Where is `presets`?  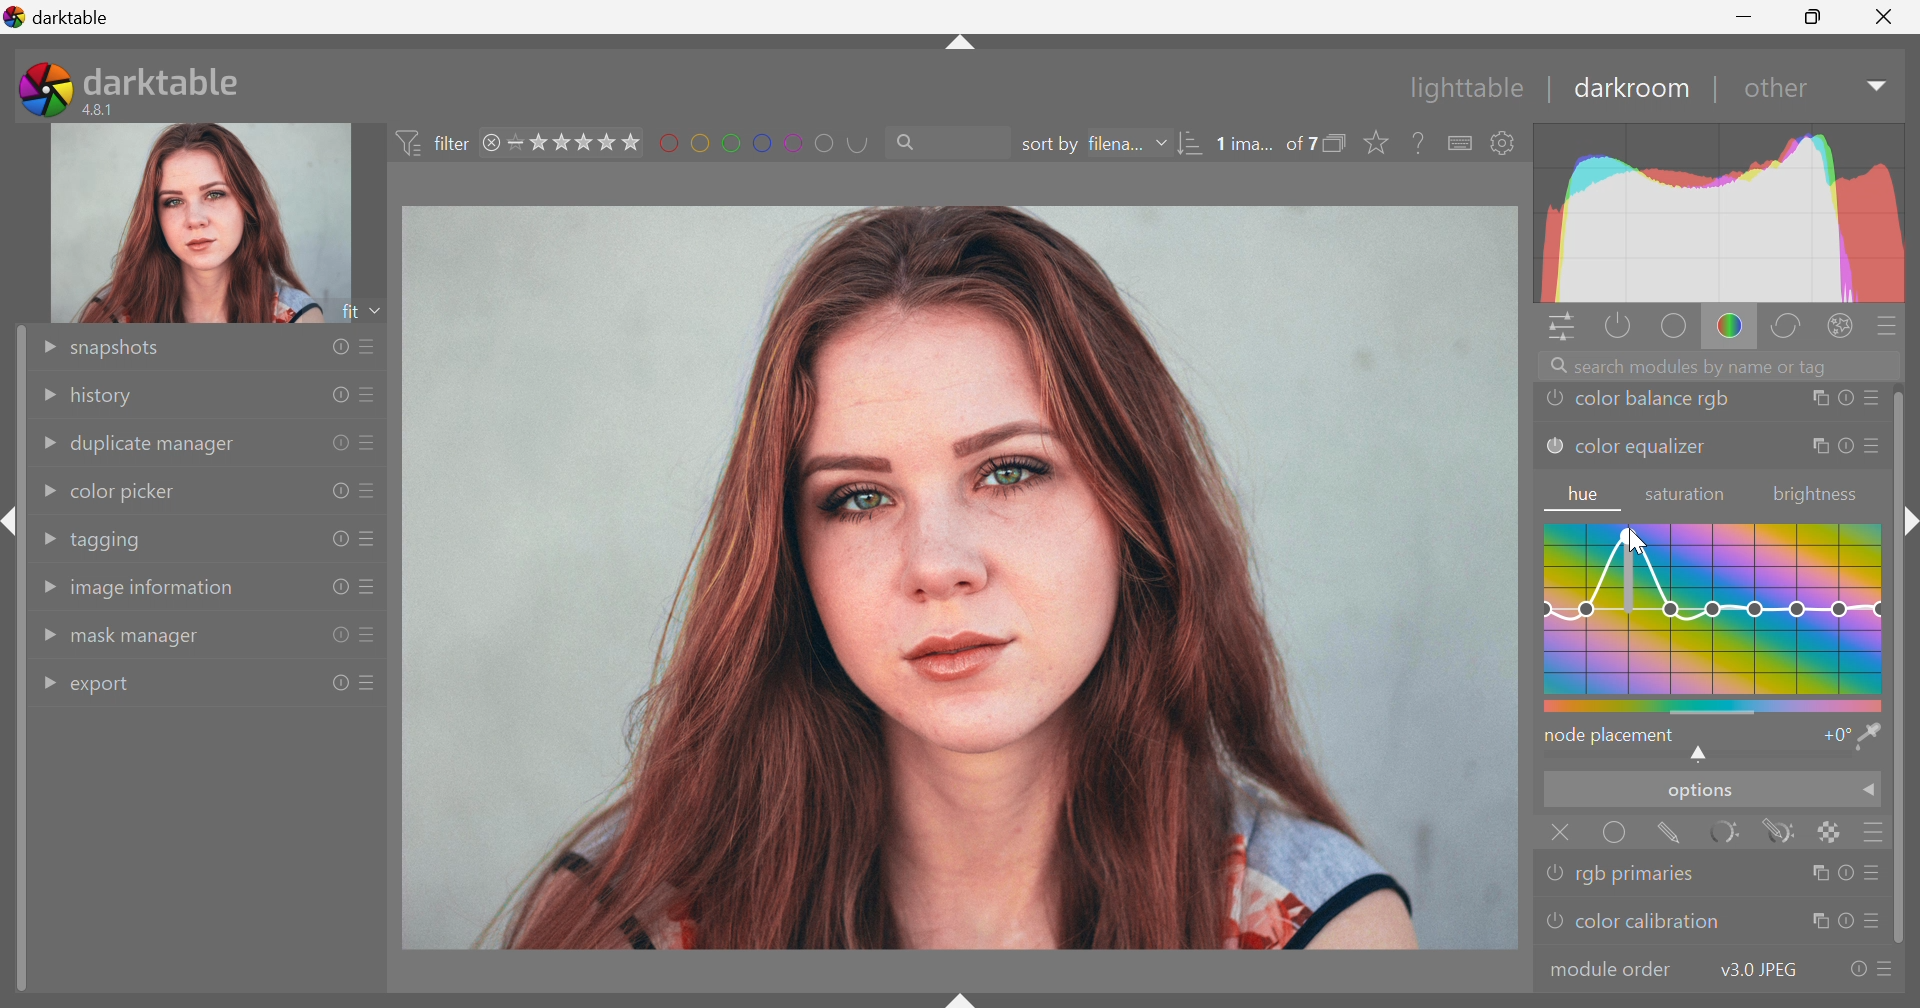 presets is located at coordinates (1889, 325).